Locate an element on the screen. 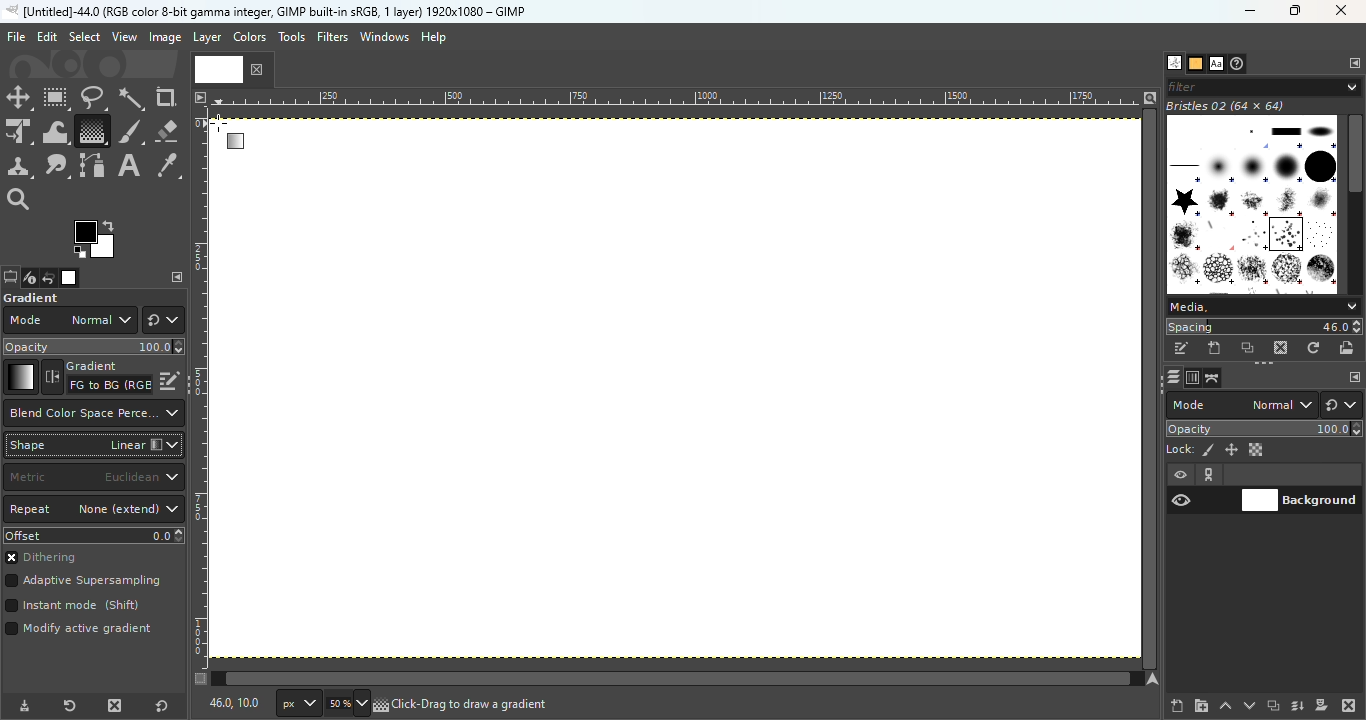 This screenshot has width=1366, height=720. Open the document history dialog is located at coordinates (1239, 64).